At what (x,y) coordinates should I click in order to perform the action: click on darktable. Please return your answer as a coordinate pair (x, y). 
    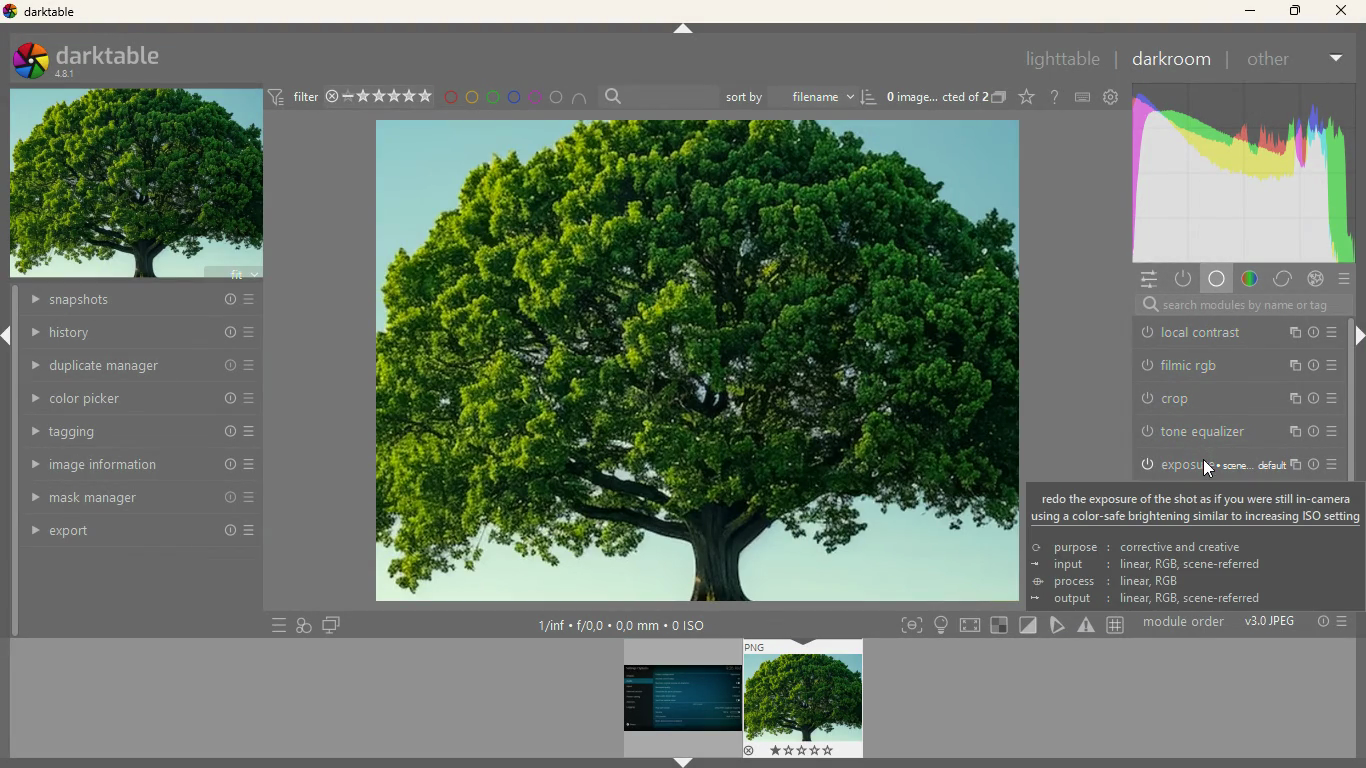
    Looking at the image, I should click on (100, 62).